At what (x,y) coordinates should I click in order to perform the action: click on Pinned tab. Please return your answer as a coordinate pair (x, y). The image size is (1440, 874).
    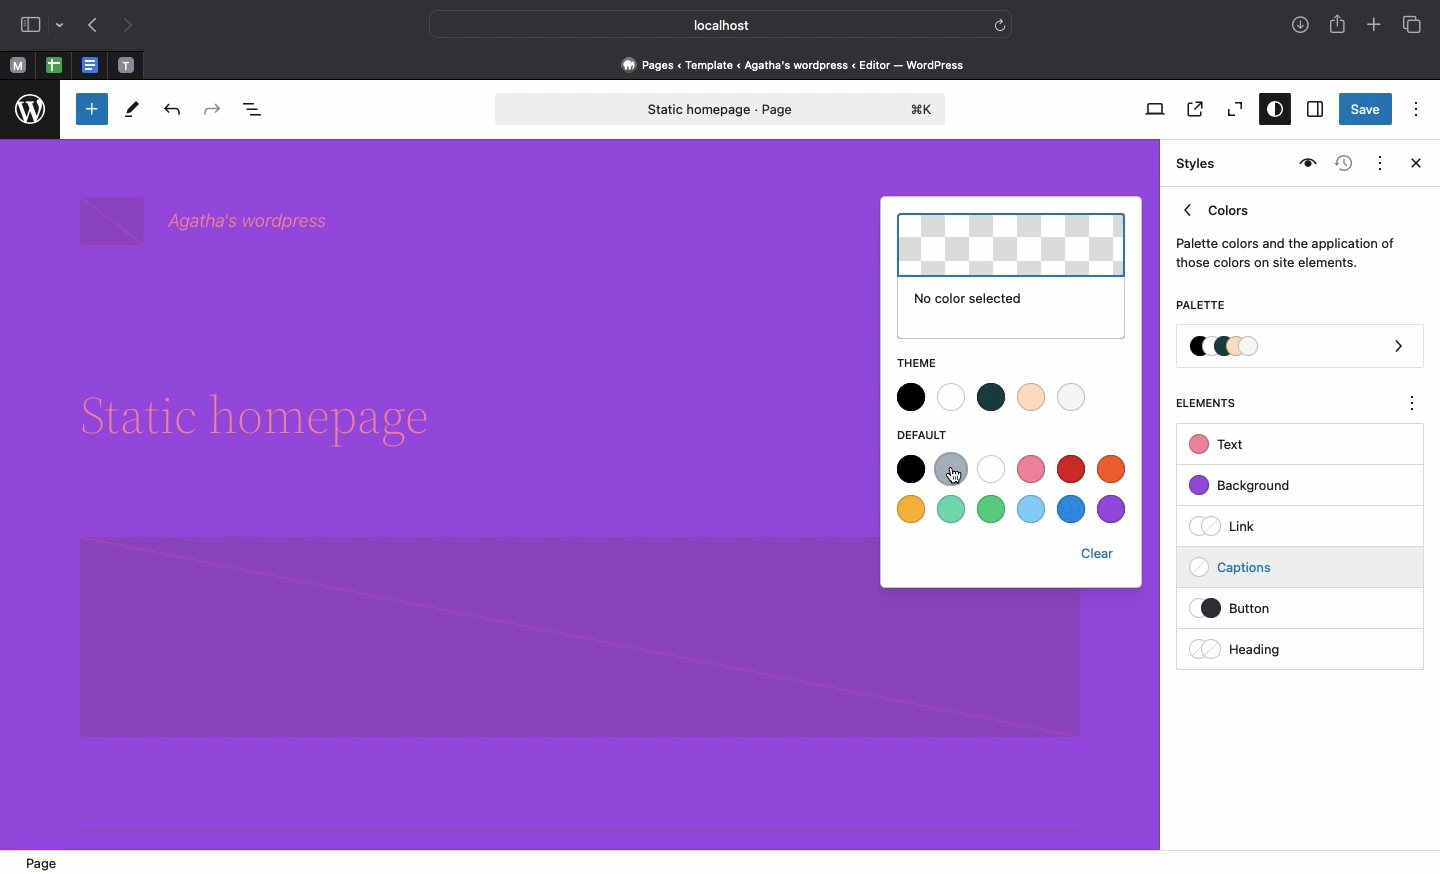
    Looking at the image, I should click on (17, 66).